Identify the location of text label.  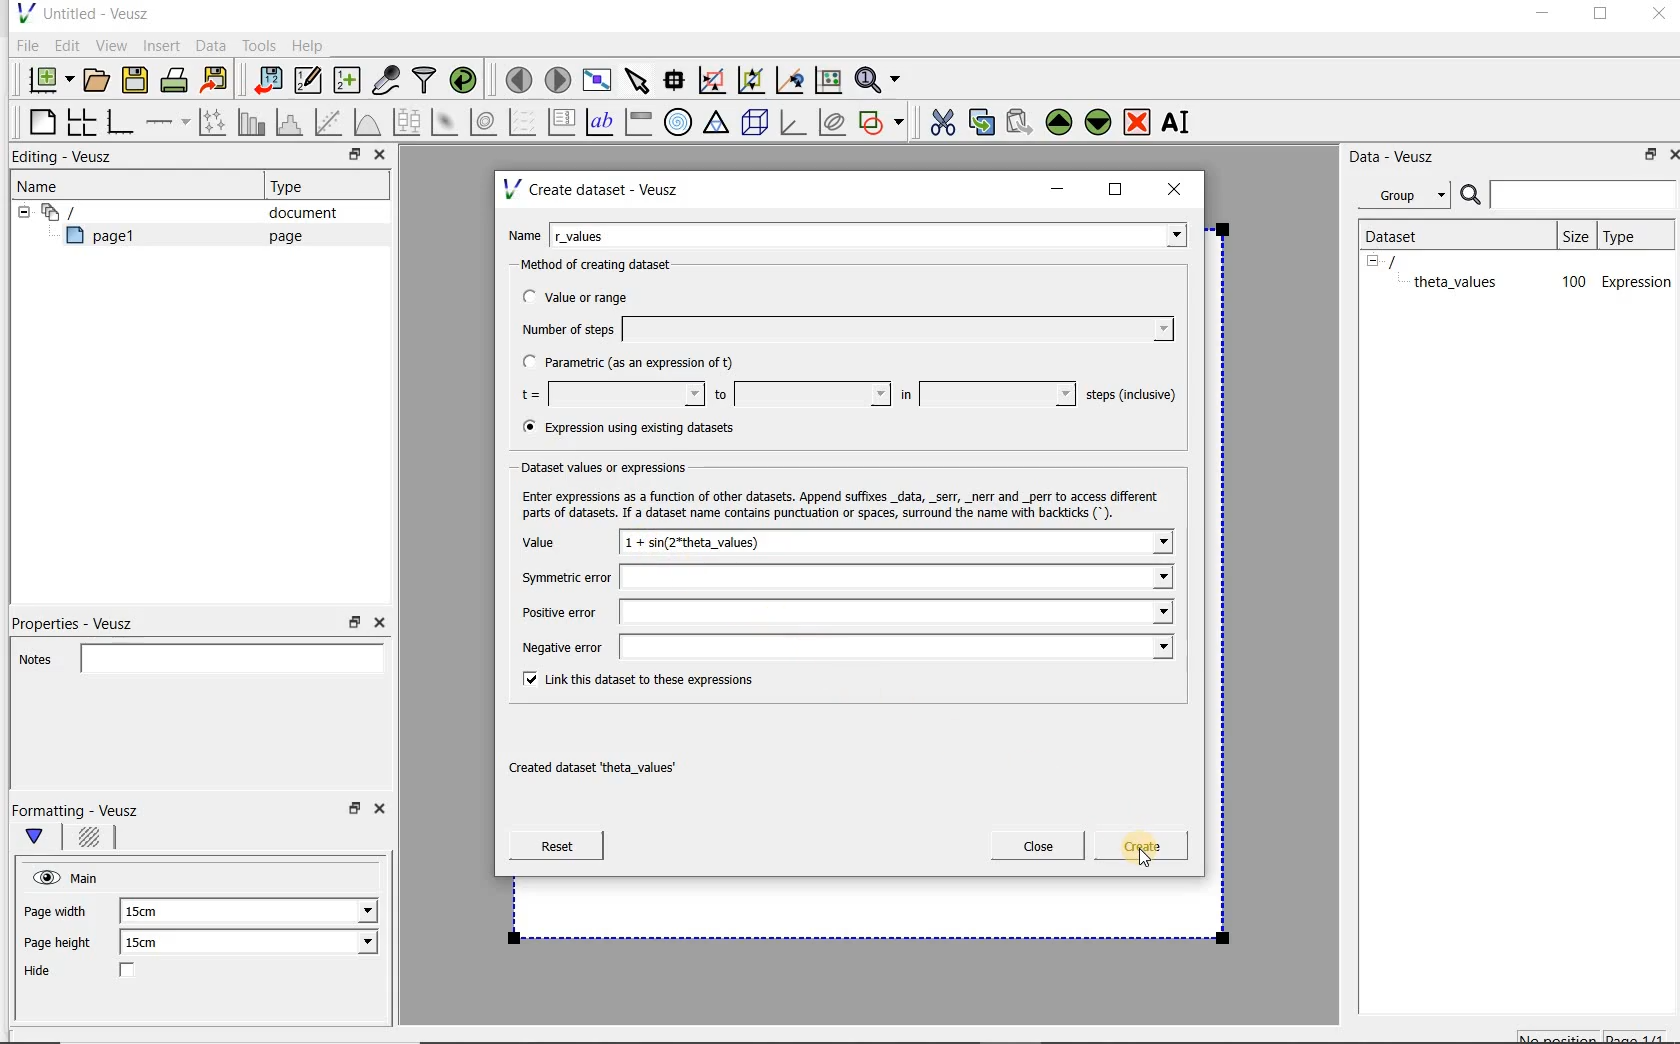
(602, 121).